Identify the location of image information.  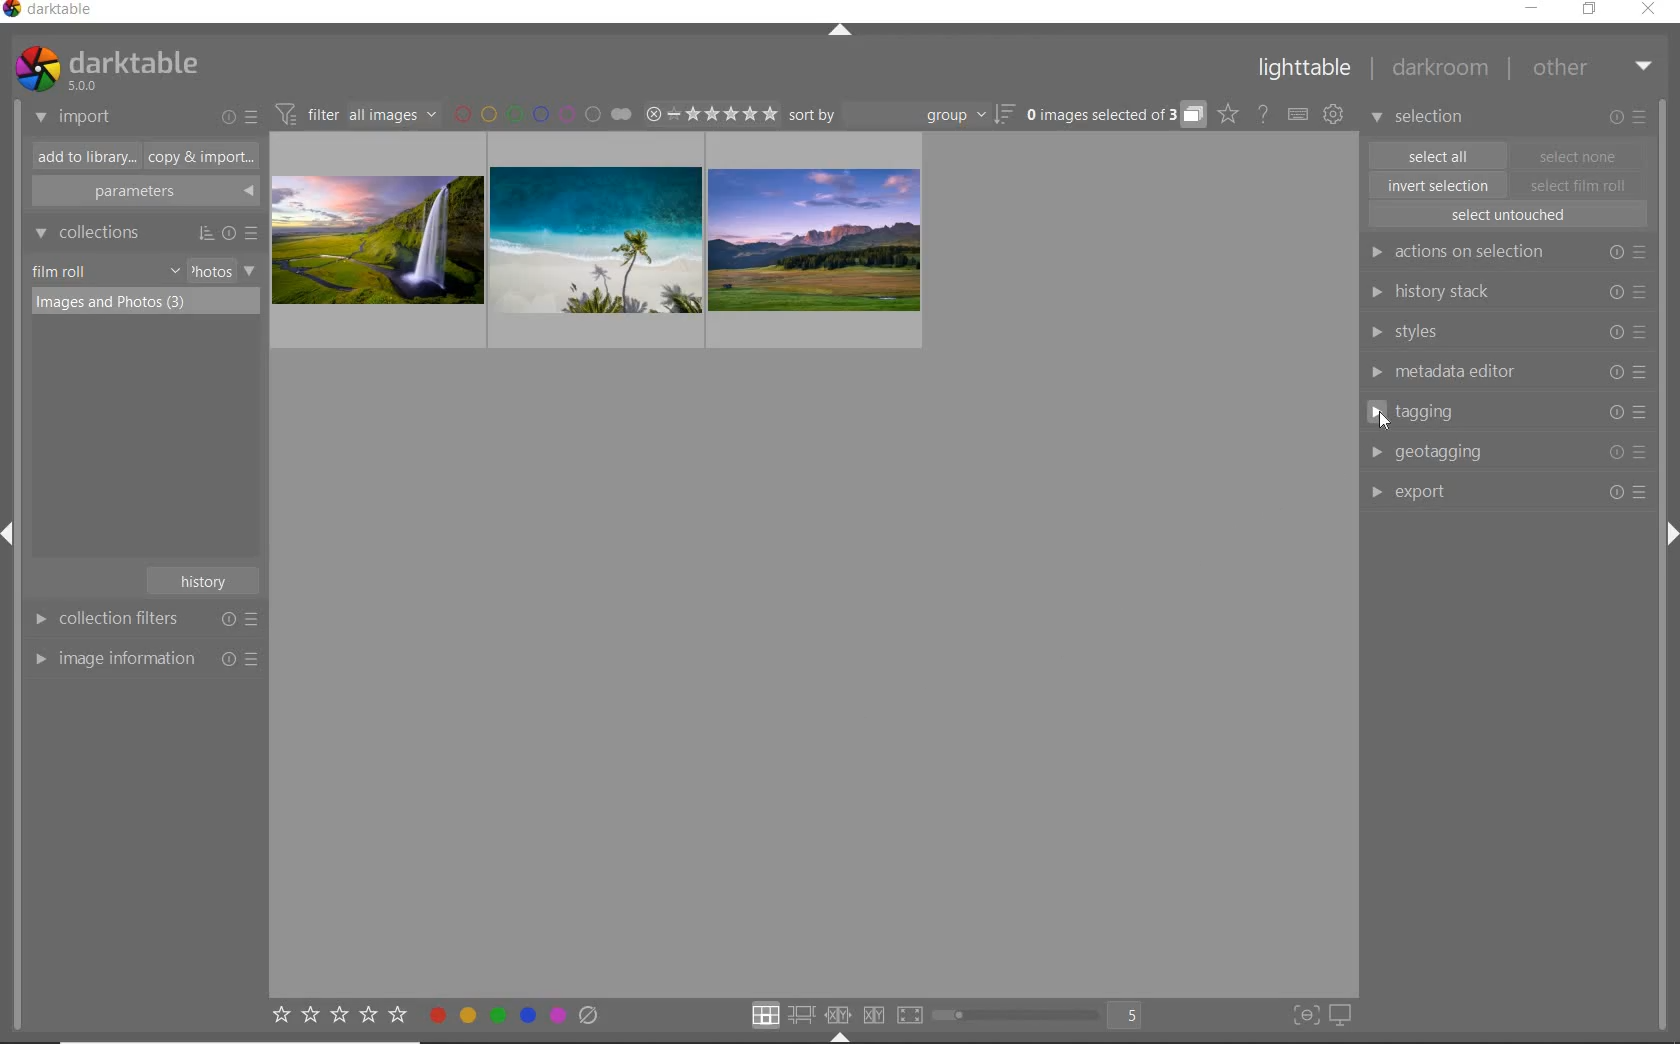
(145, 658).